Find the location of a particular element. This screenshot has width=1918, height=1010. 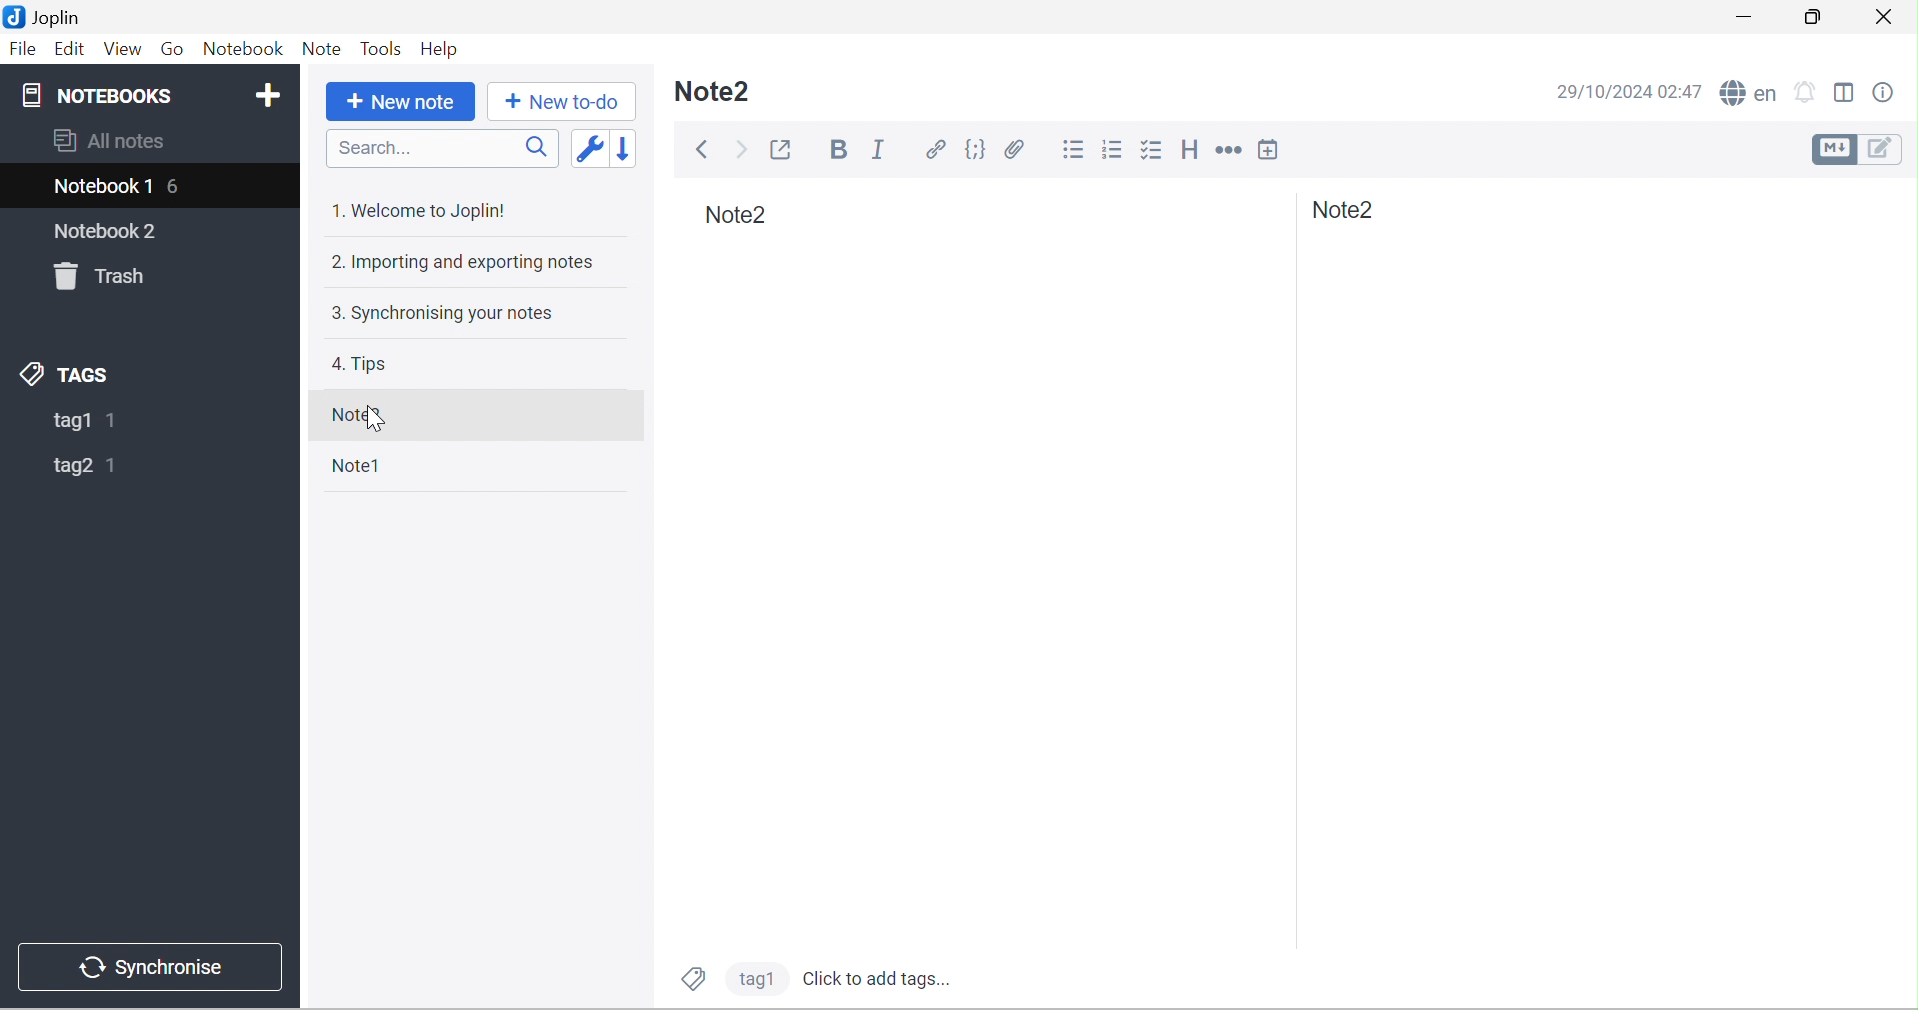

29/10/2024 02:47 is located at coordinates (1626, 91).